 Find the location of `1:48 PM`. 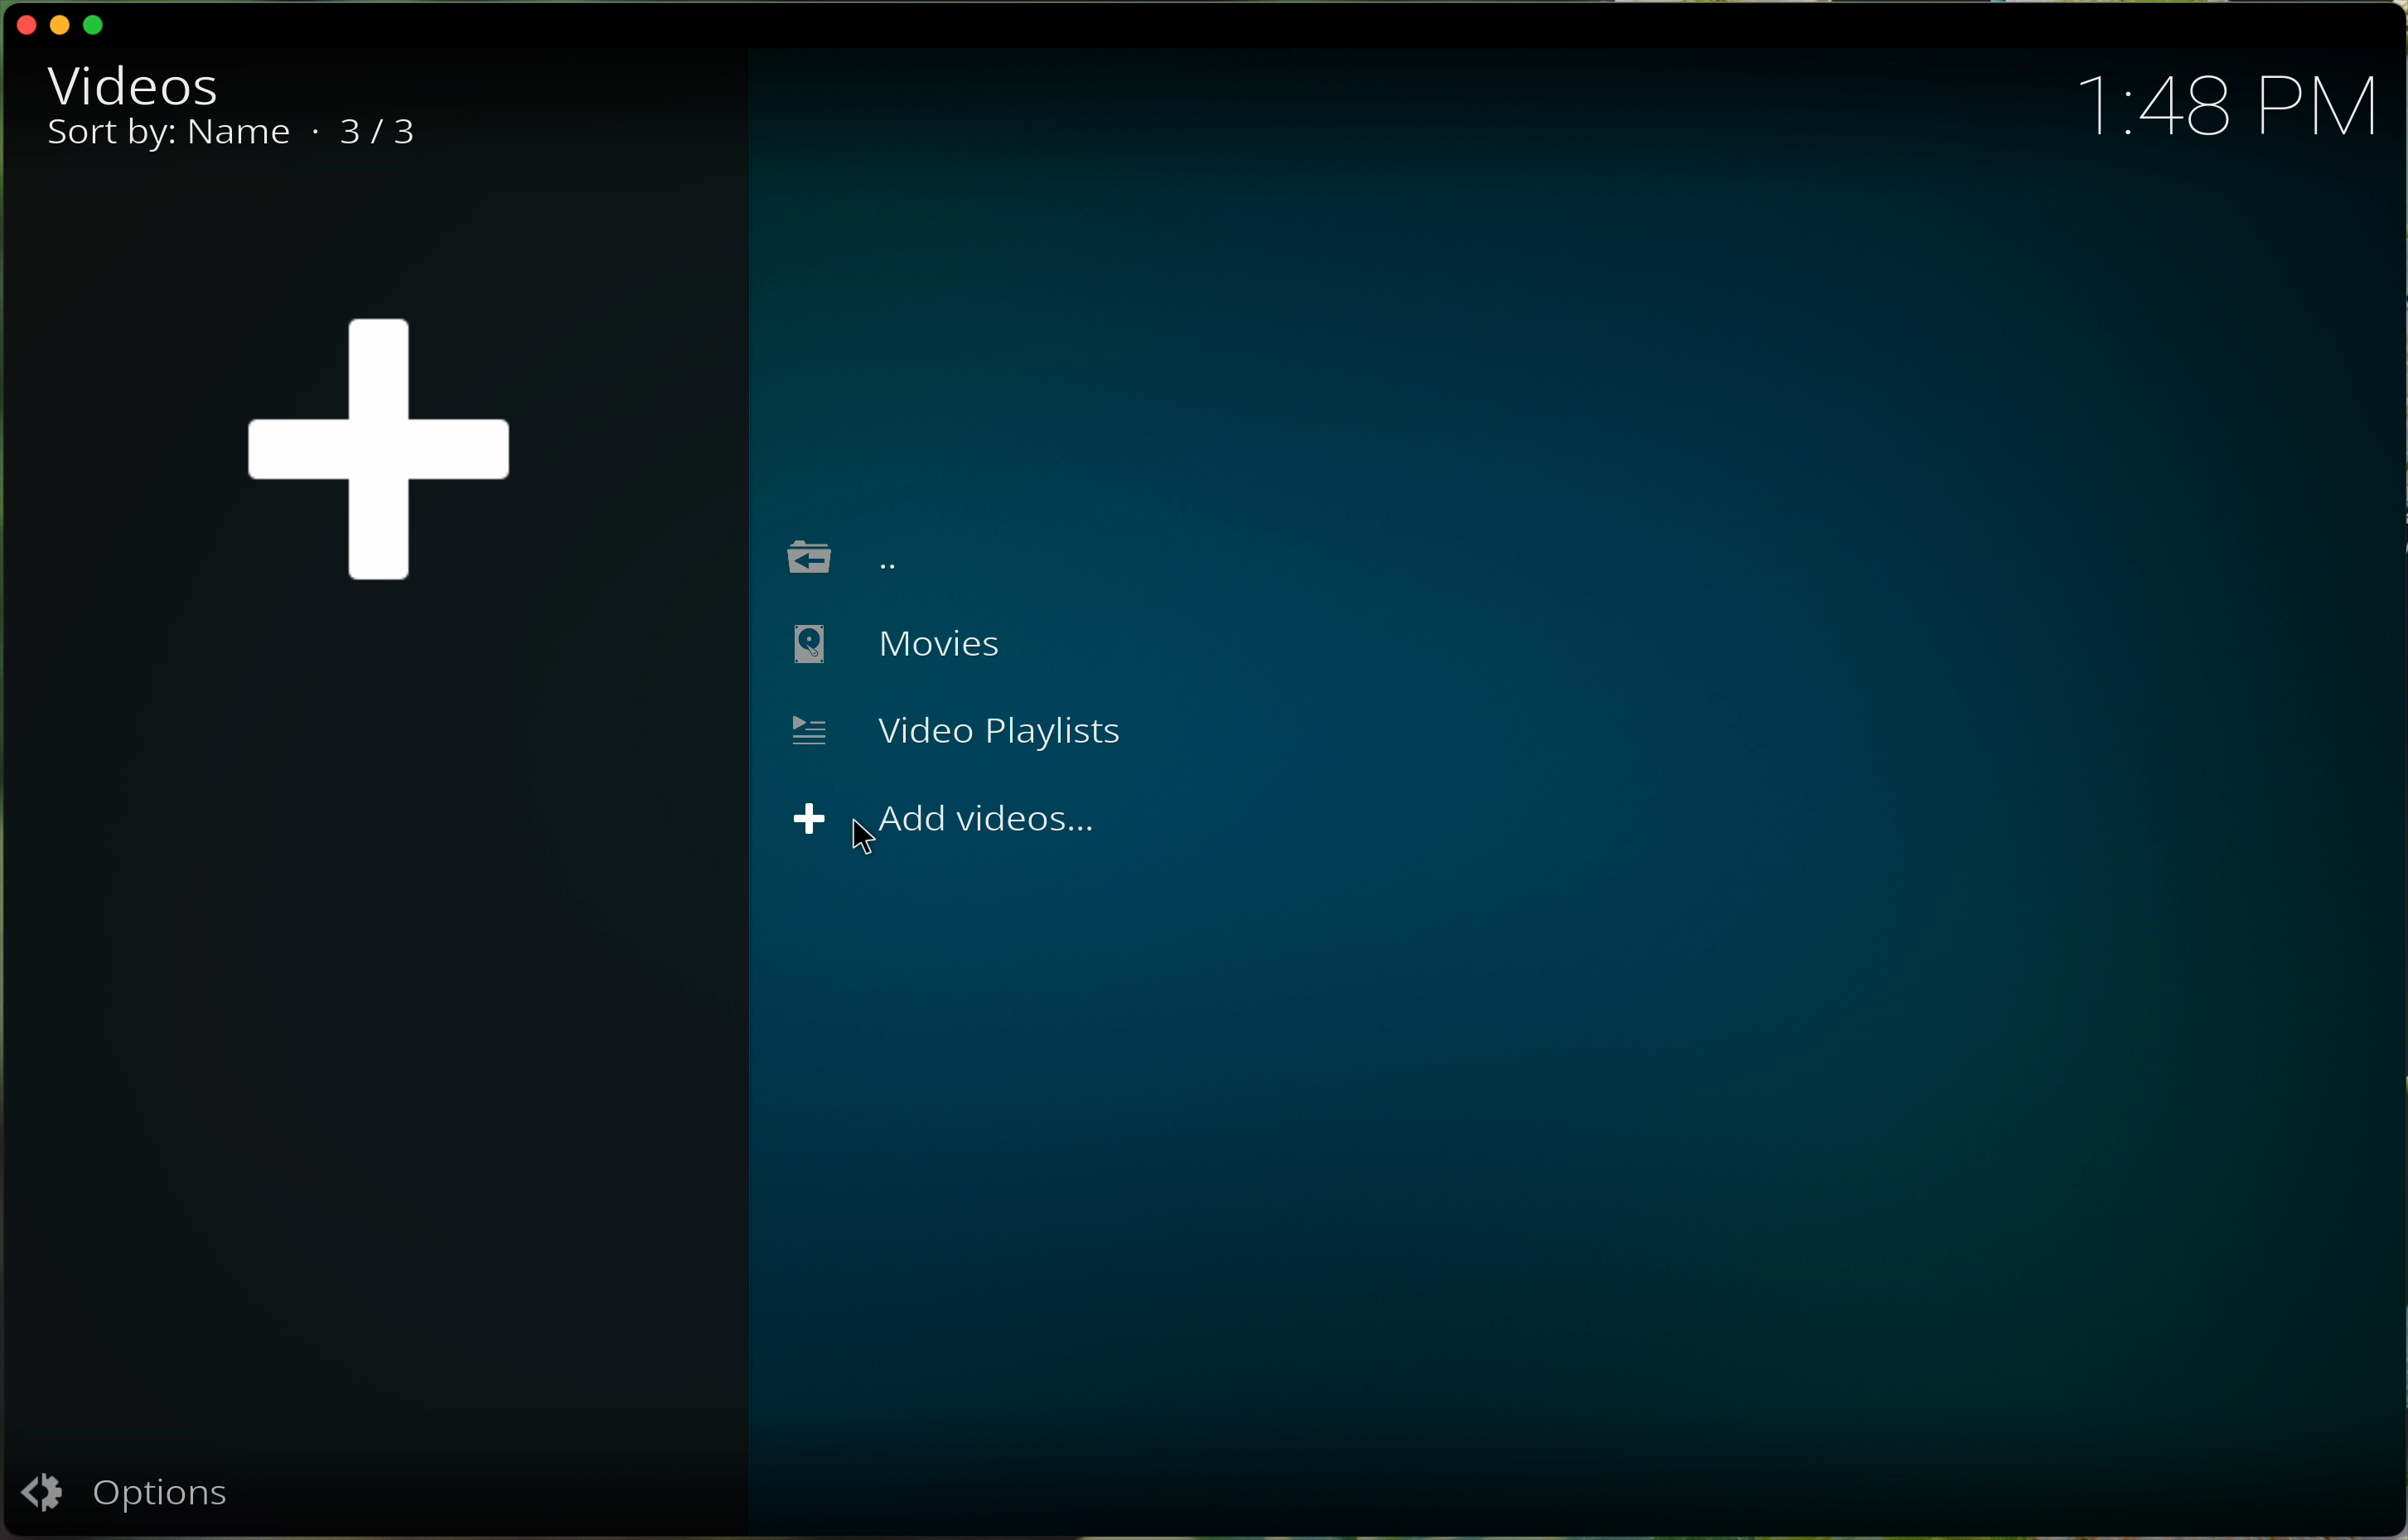

1:48 PM is located at coordinates (2241, 103).